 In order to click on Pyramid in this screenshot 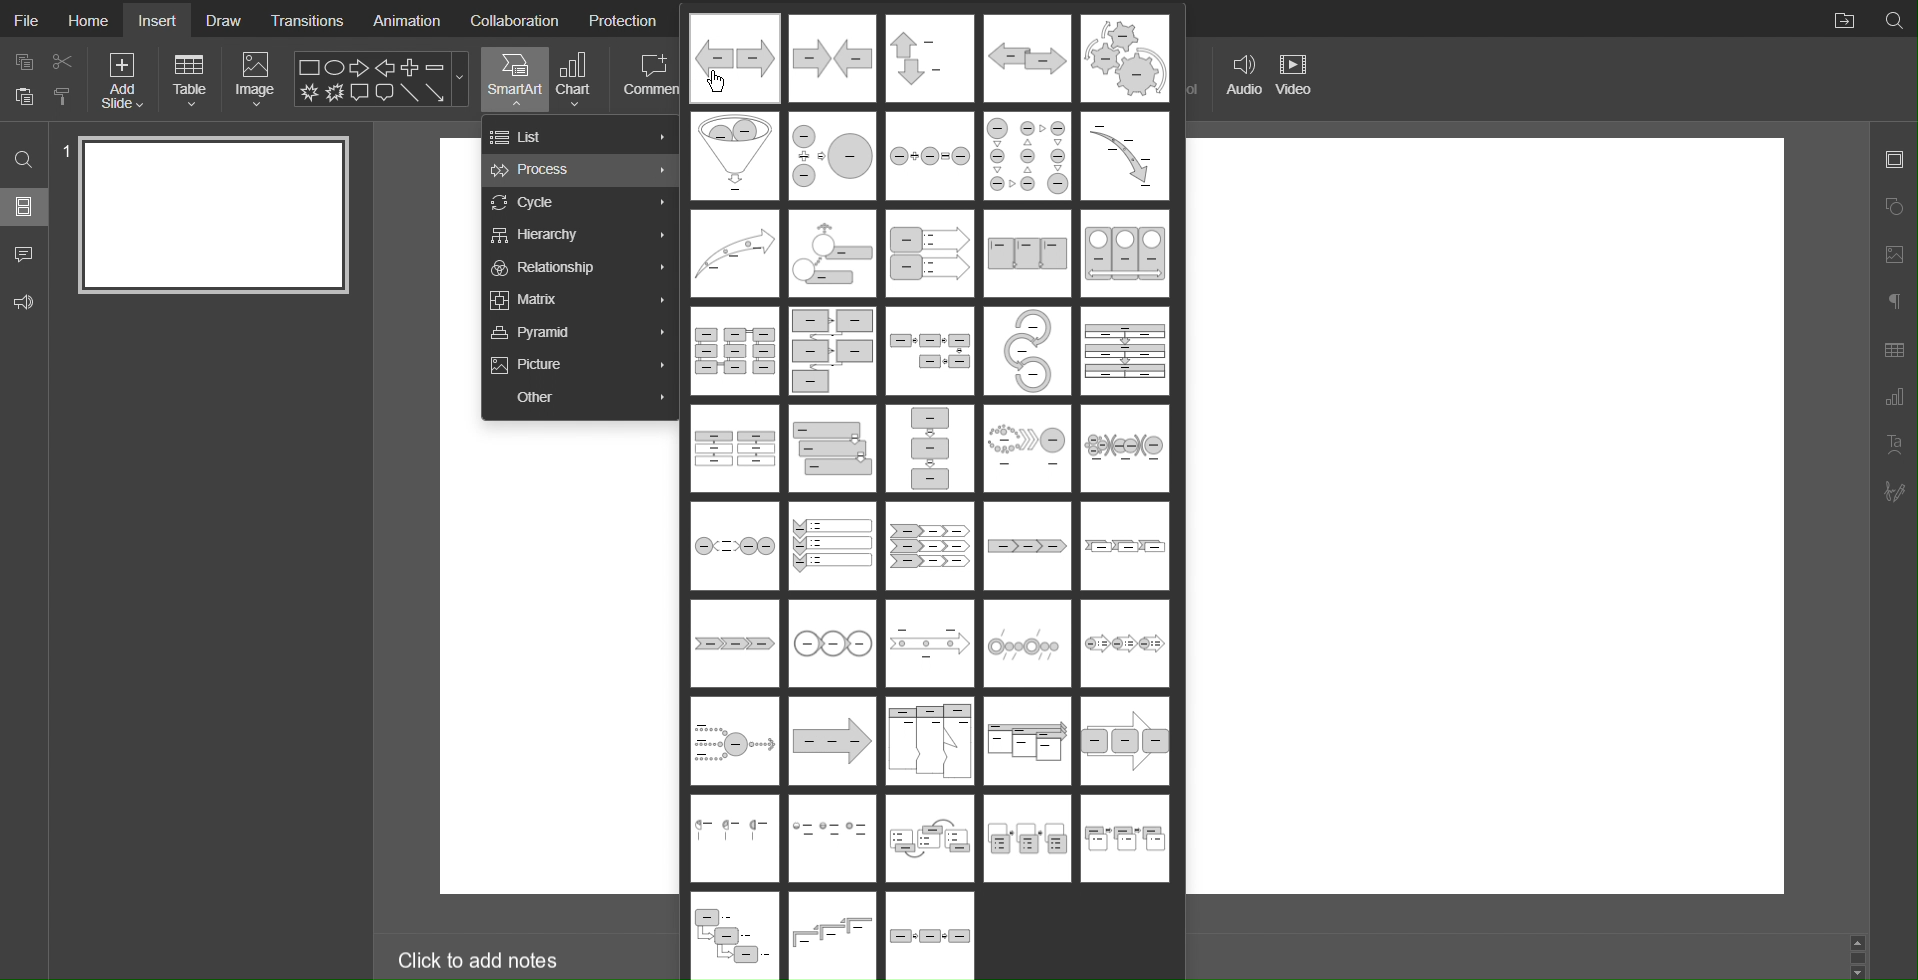, I will do `click(582, 332)`.